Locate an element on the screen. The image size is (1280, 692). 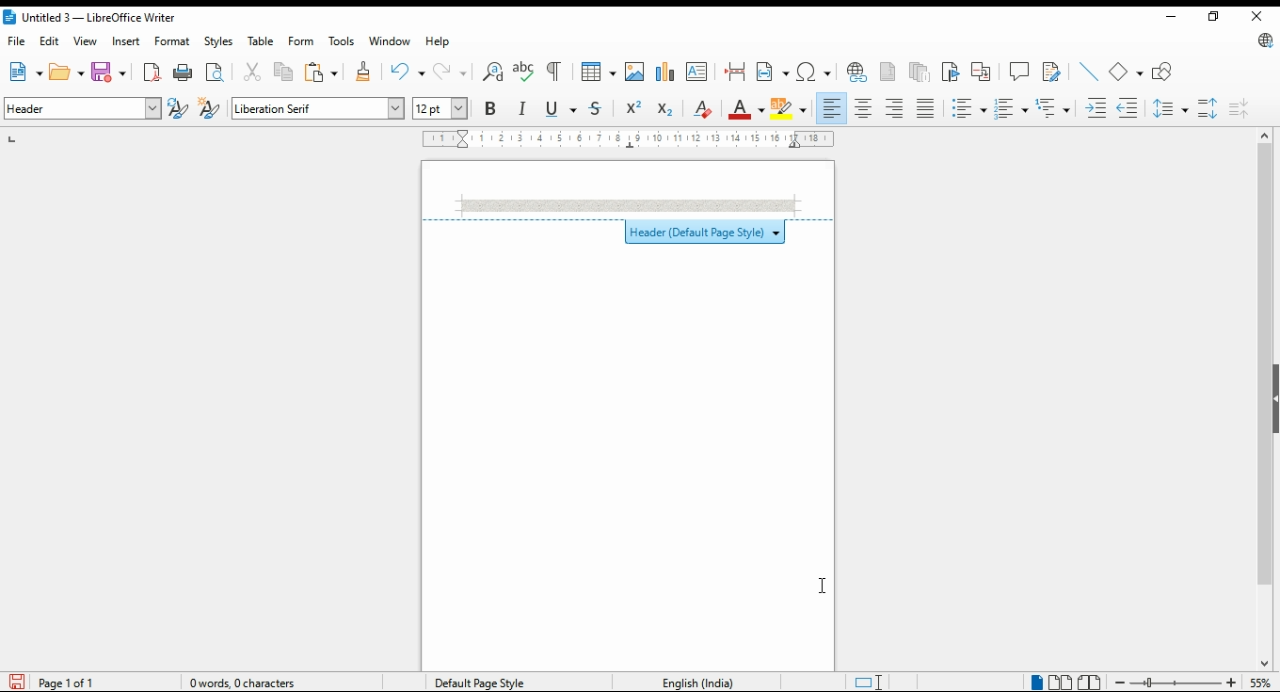
toggle ordered list is located at coordinates (1011, 109).